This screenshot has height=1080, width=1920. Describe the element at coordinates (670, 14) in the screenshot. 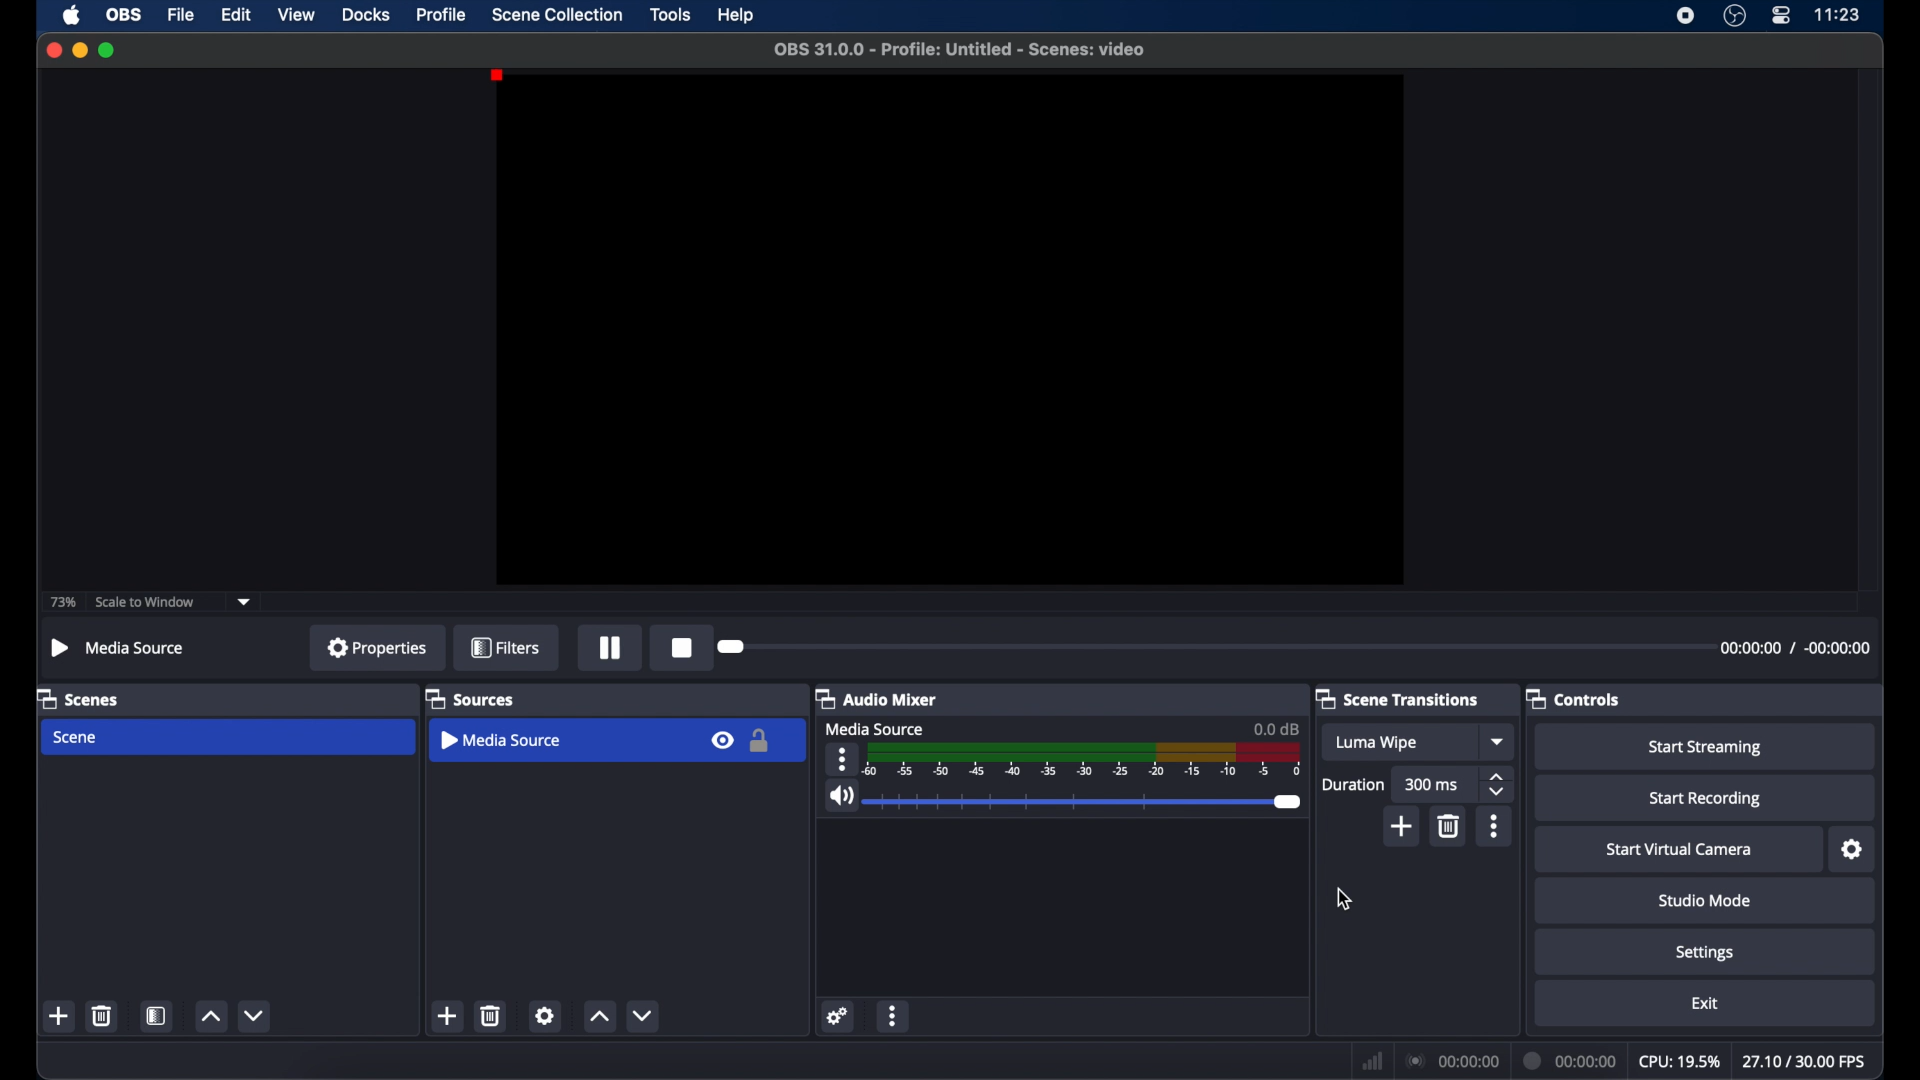

I see `tools` at that location.